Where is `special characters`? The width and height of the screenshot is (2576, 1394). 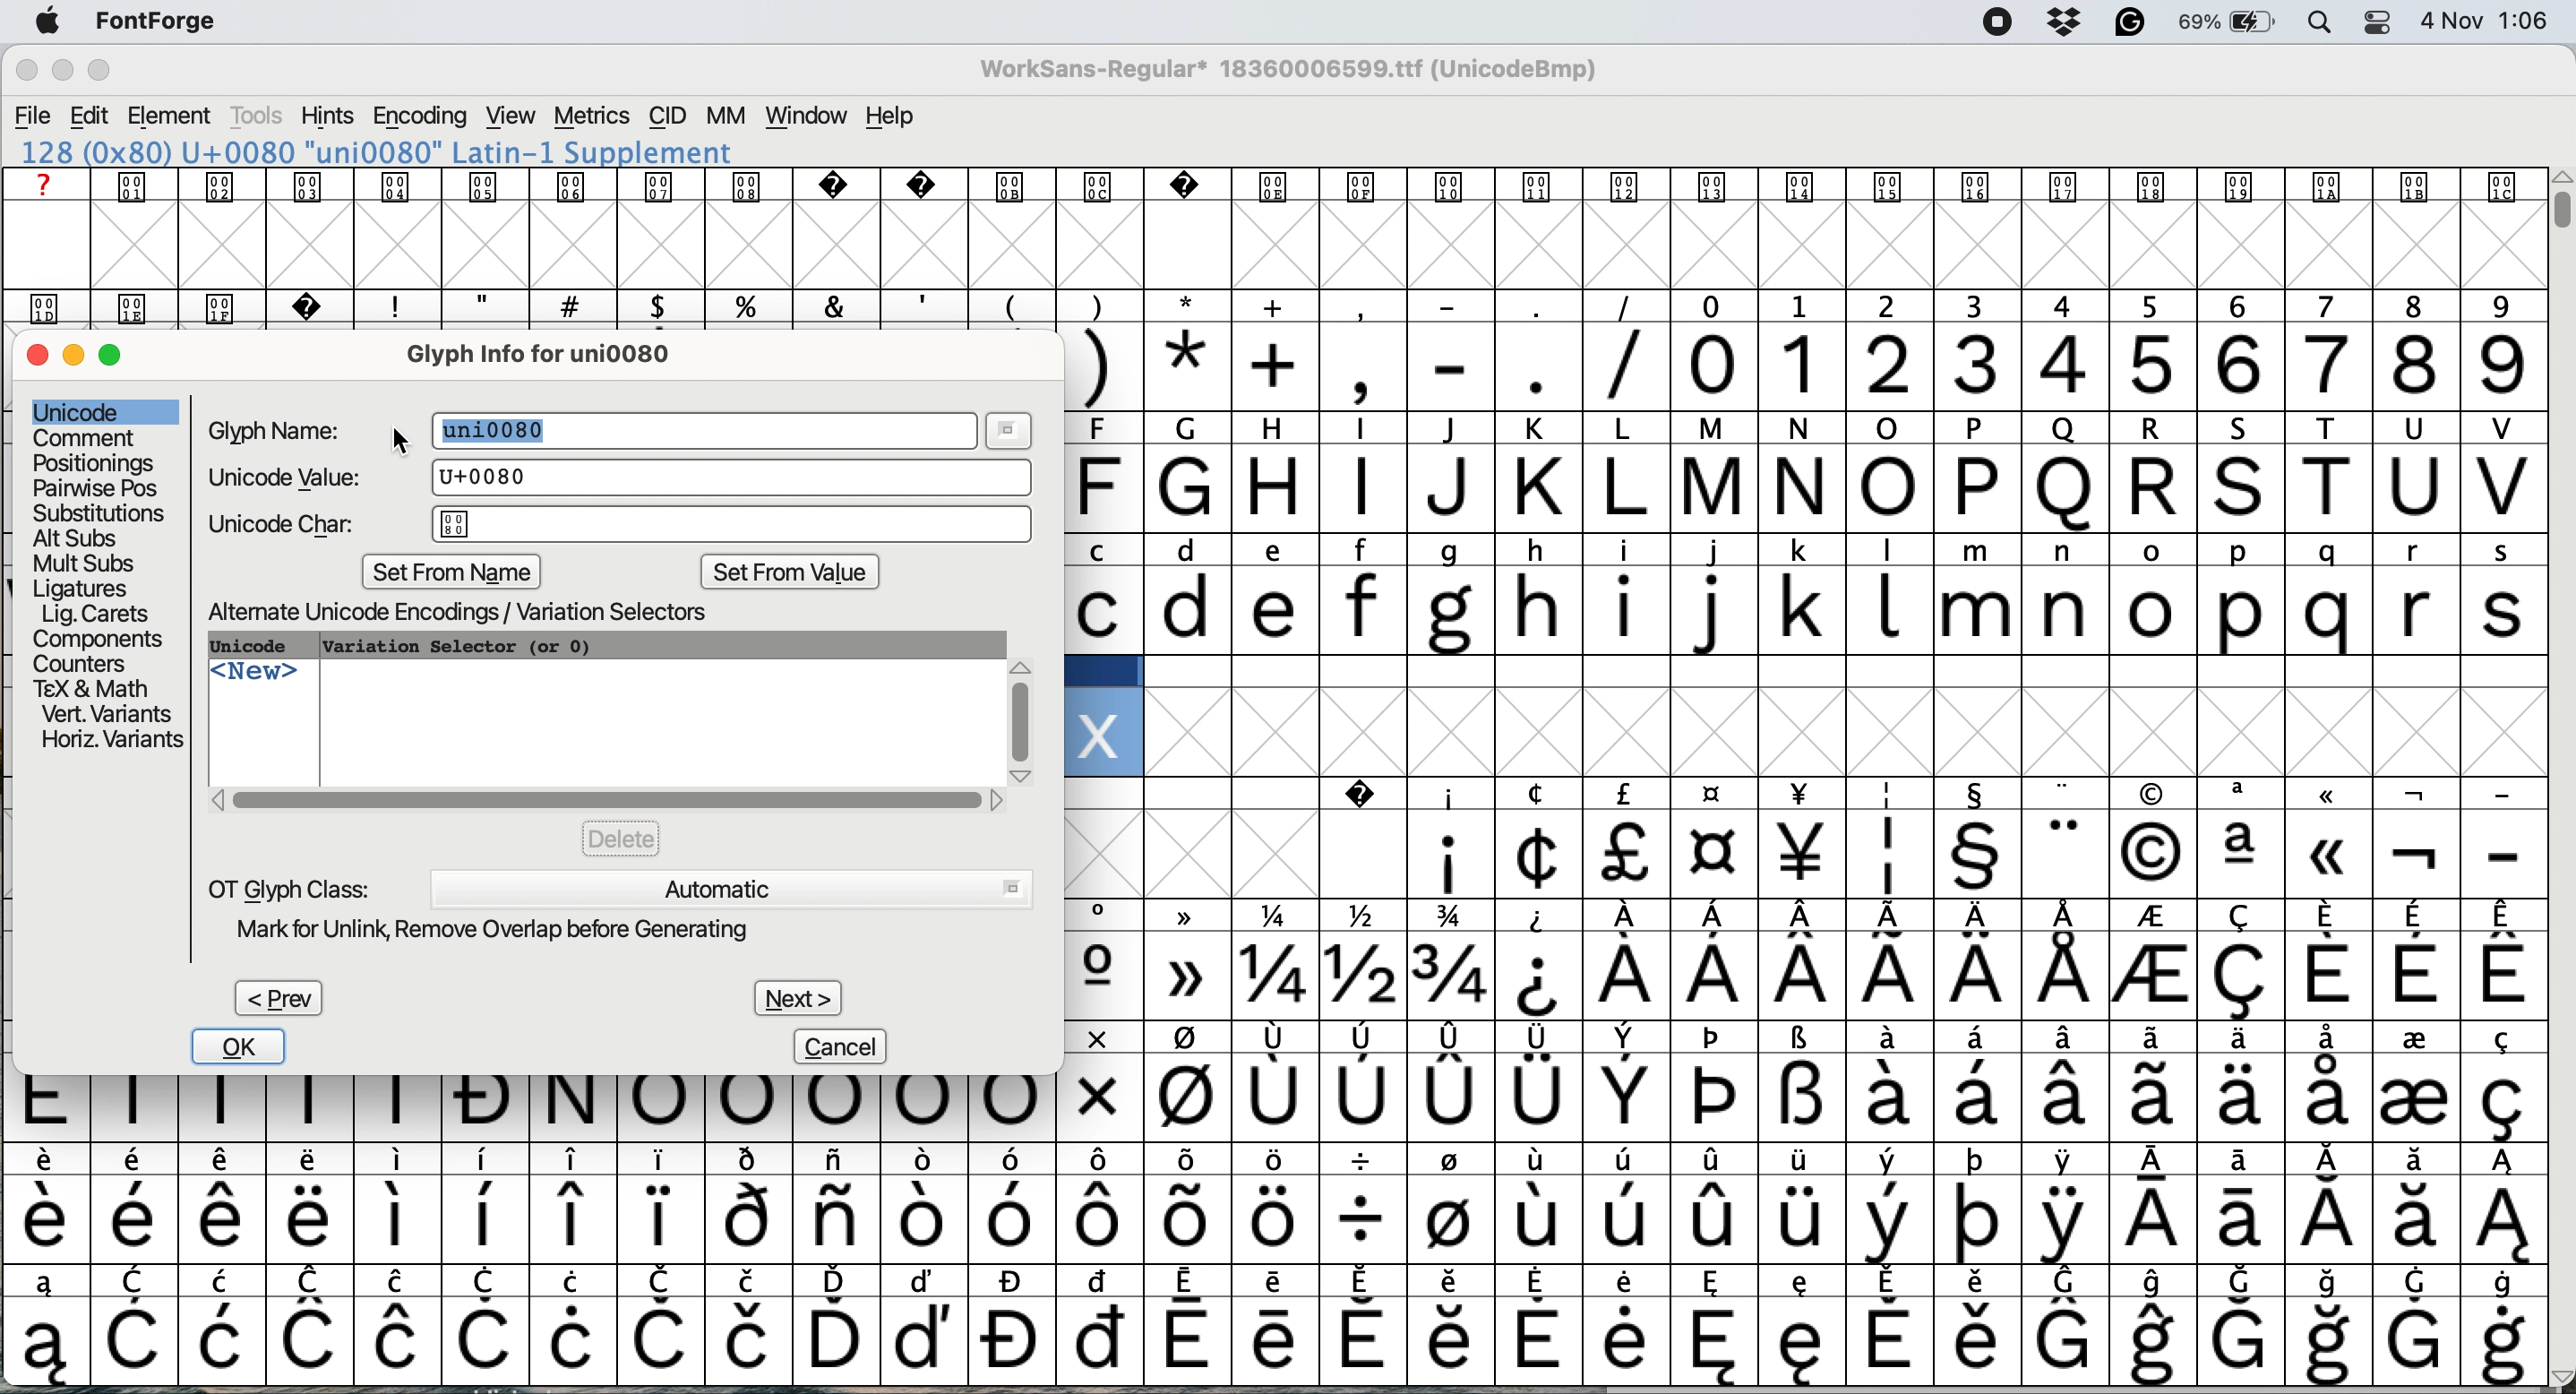
special characters is located at coordinates (1264, 1219).